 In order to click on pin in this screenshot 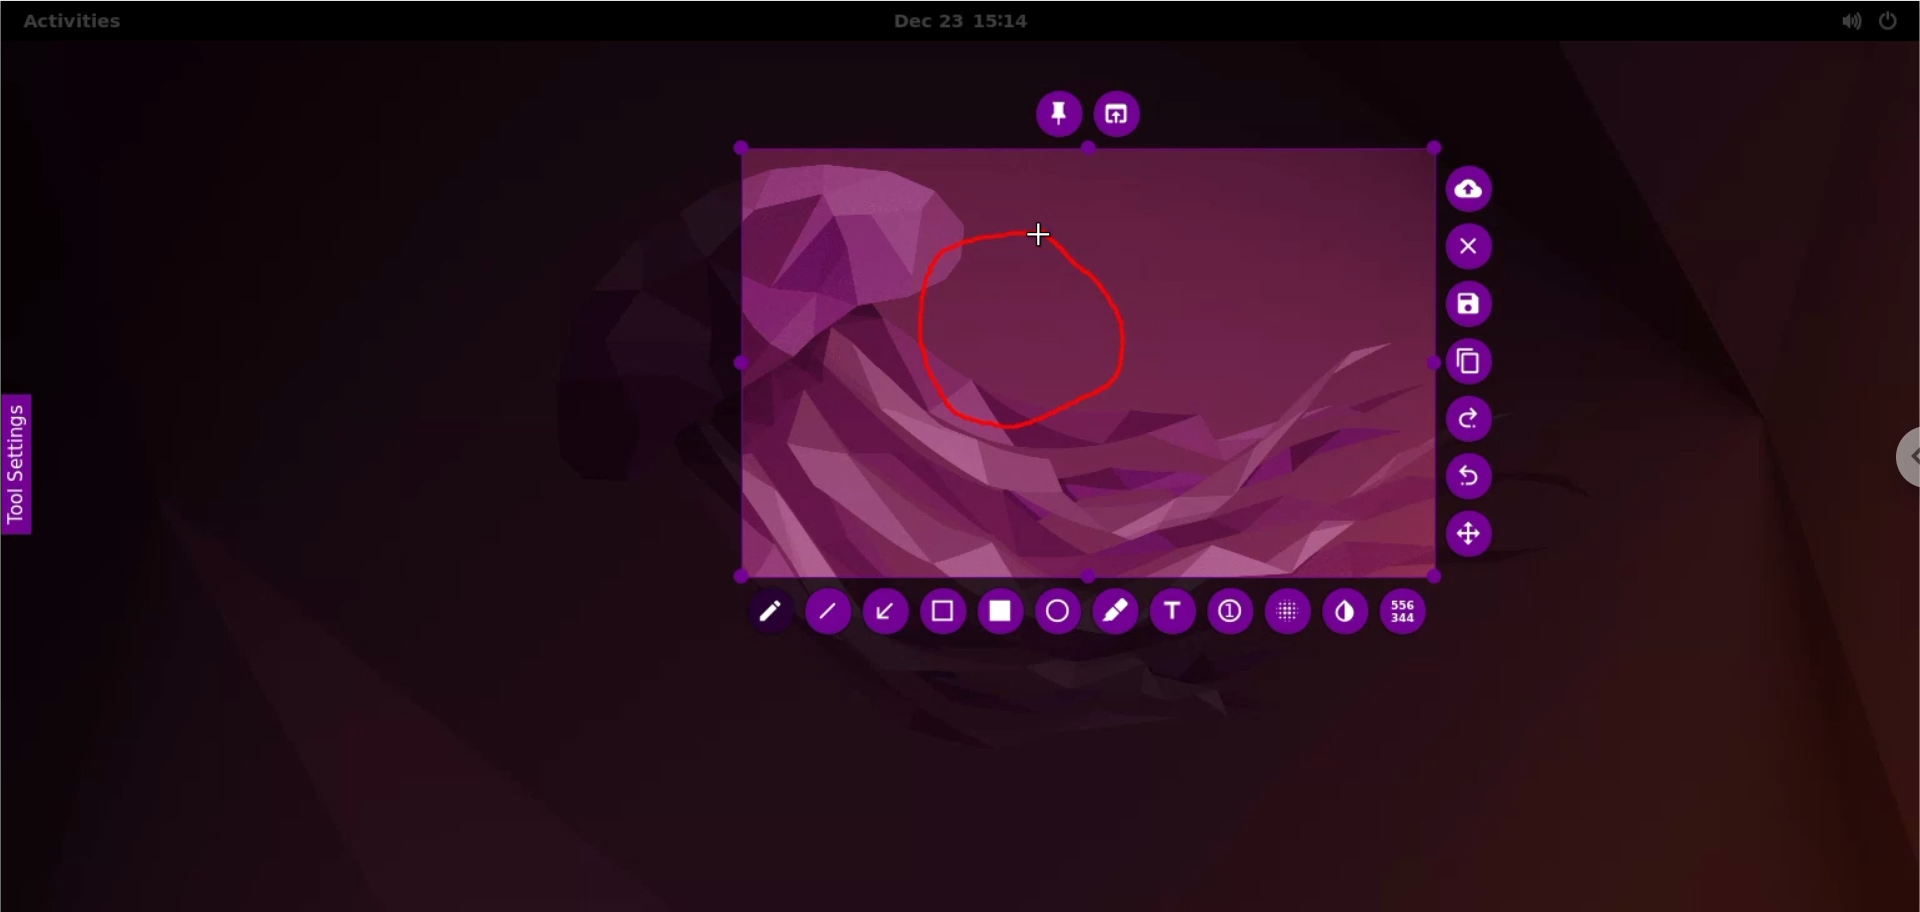, I will do `click(1057, 114)`.